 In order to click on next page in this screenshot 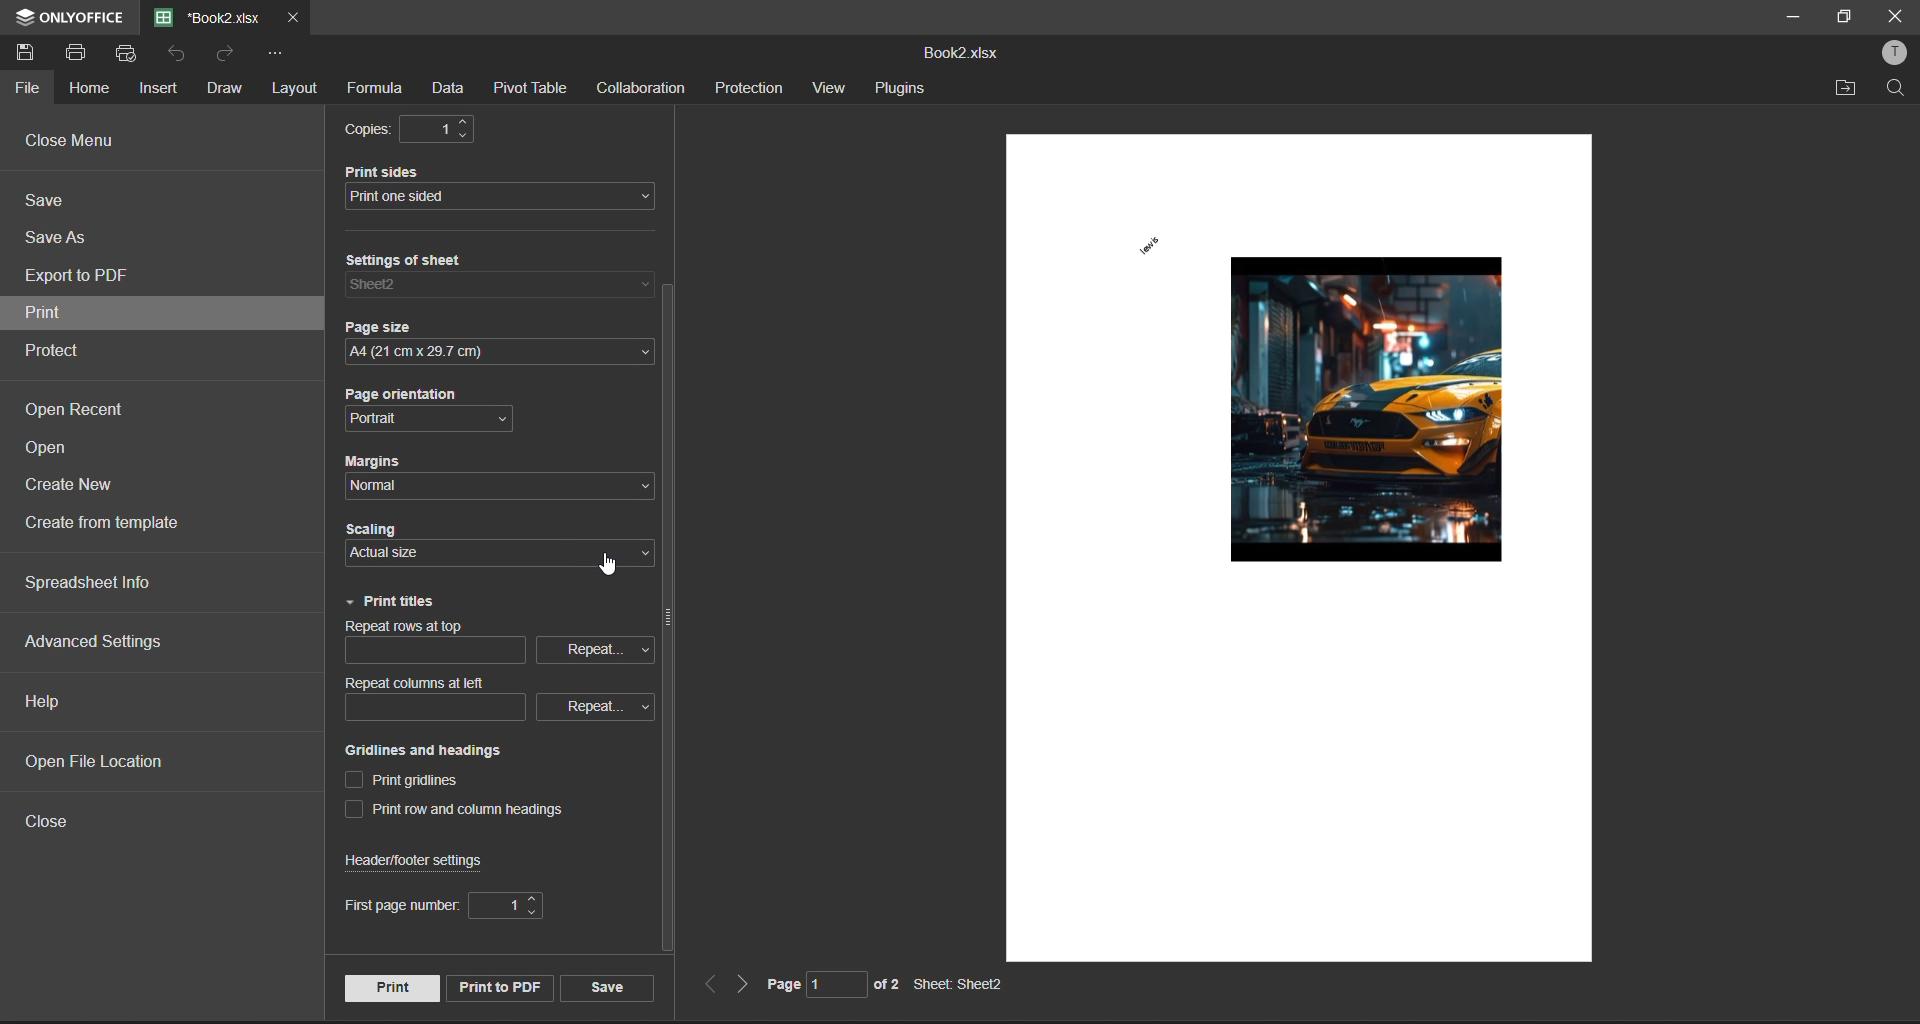, I will do `click(739, 985)`.